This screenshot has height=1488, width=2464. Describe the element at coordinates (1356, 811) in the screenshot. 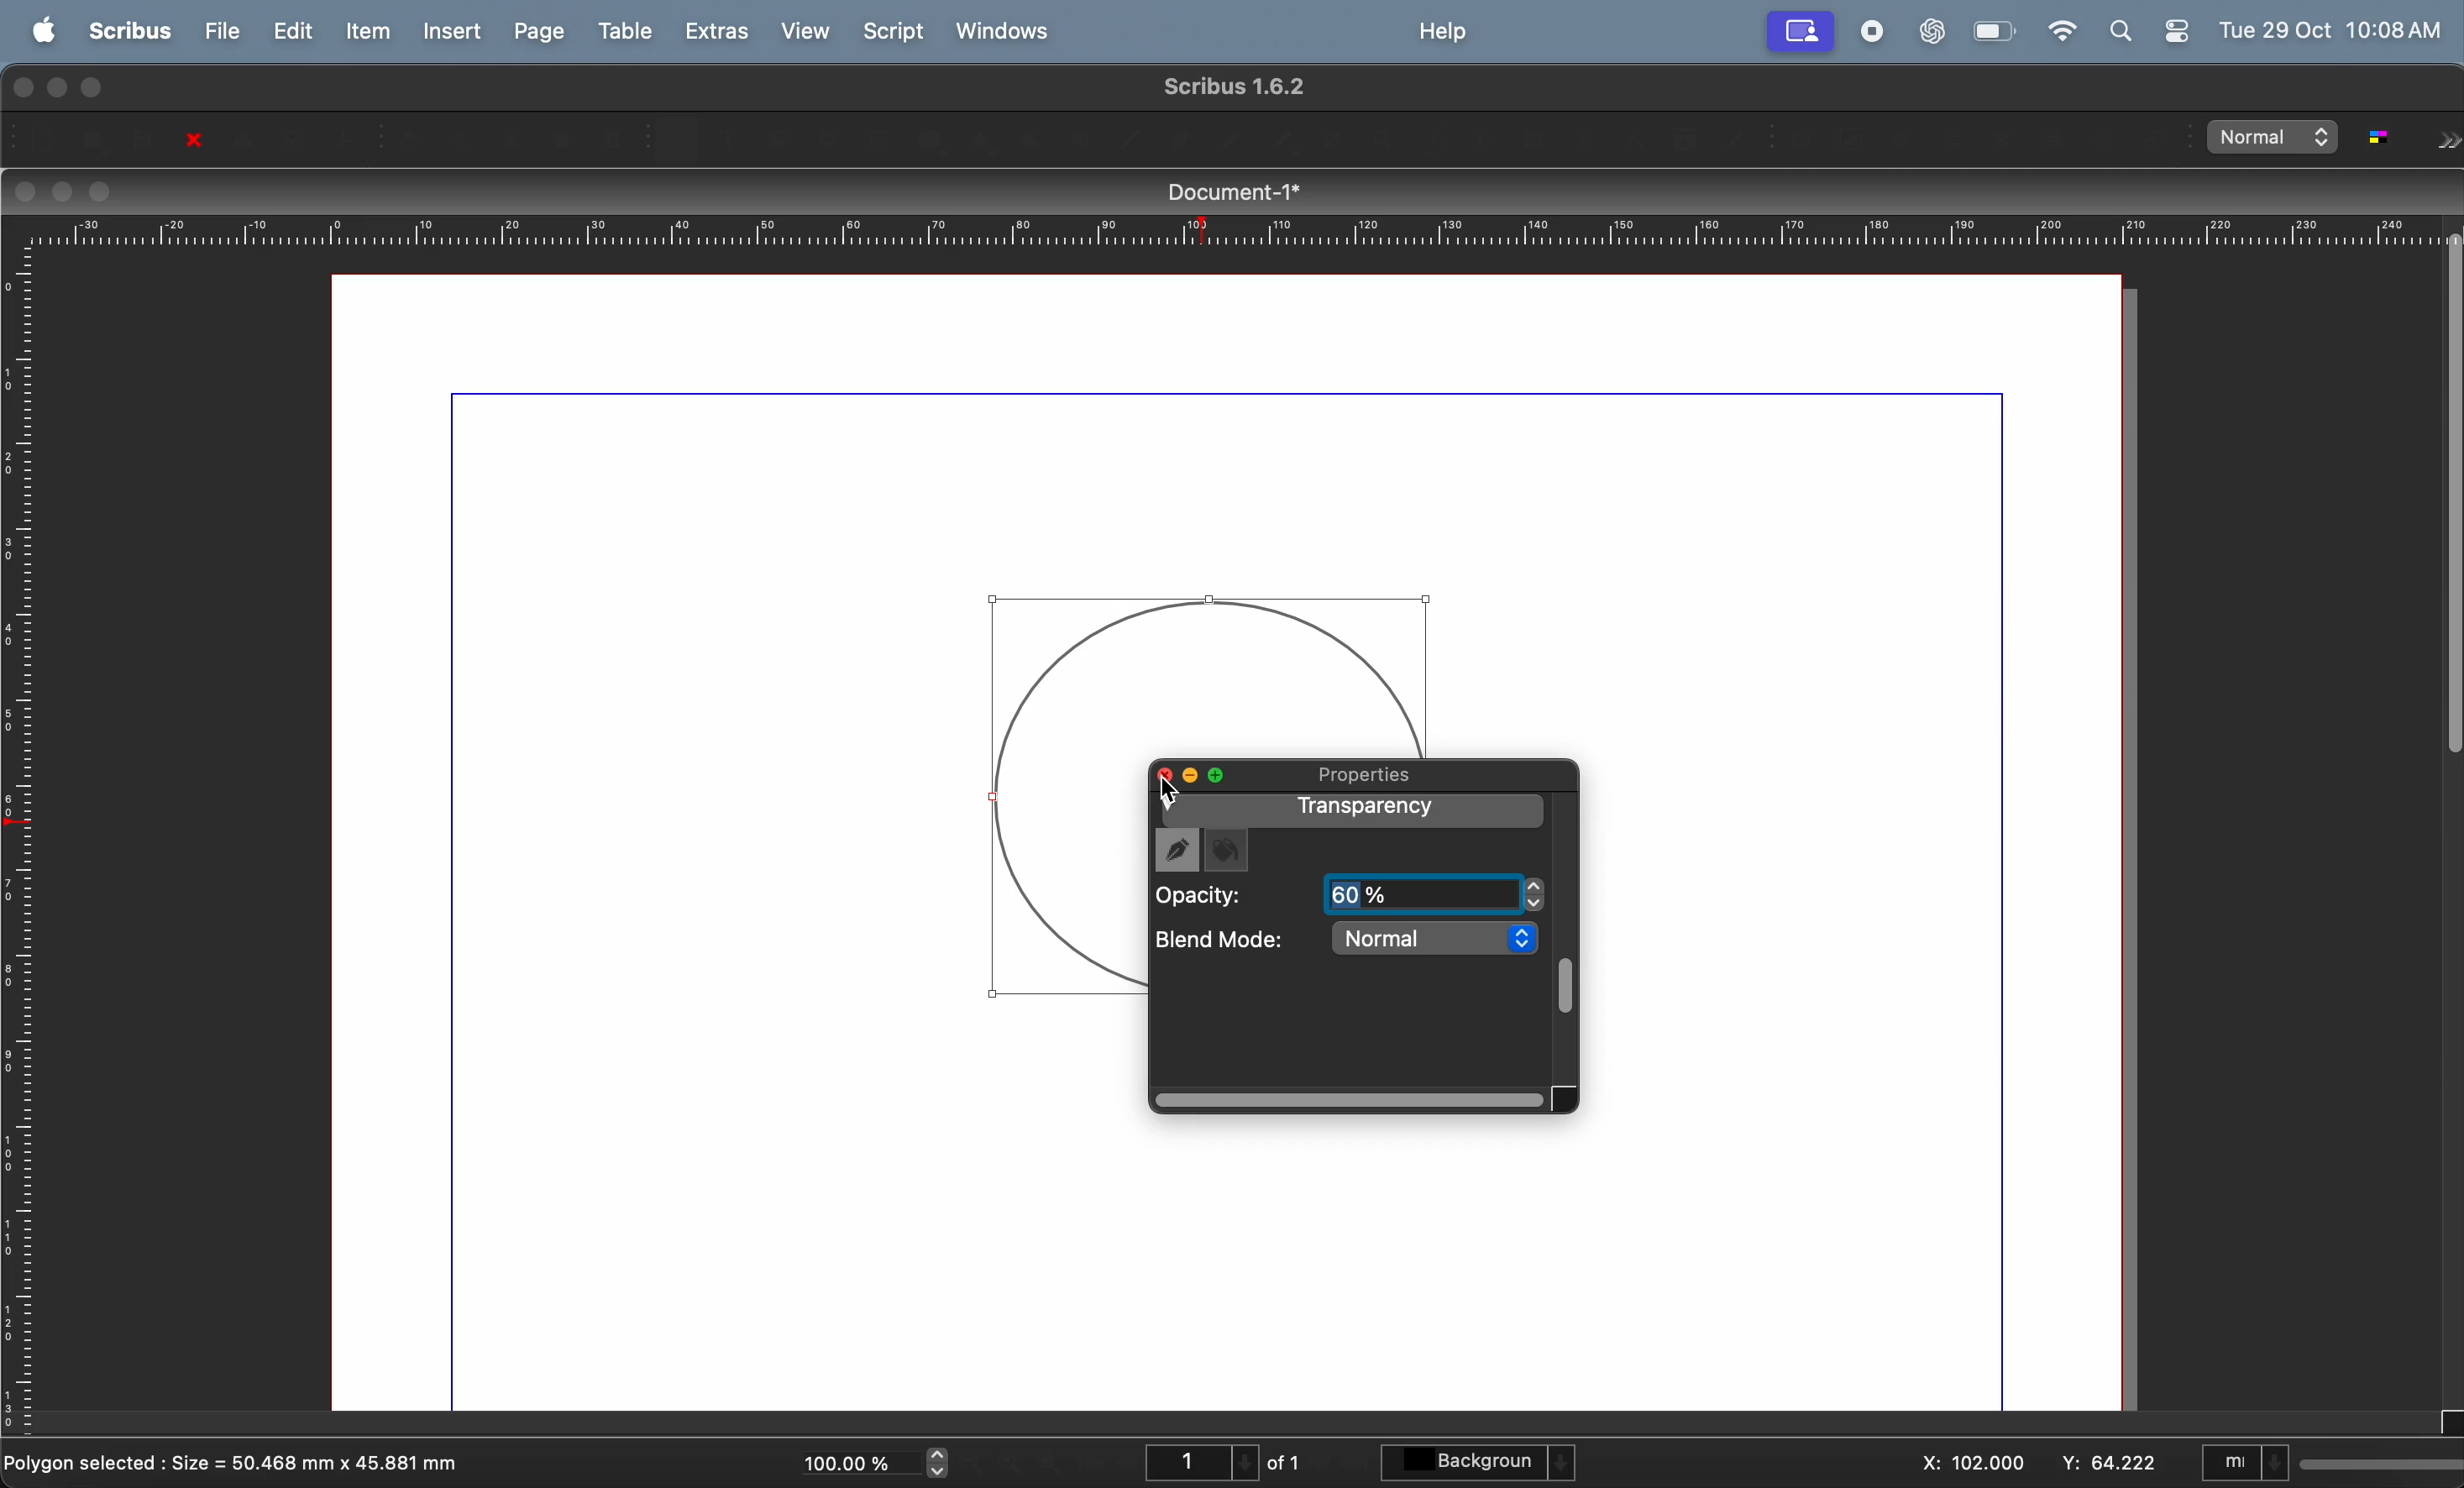

I see `transparency` at that location.